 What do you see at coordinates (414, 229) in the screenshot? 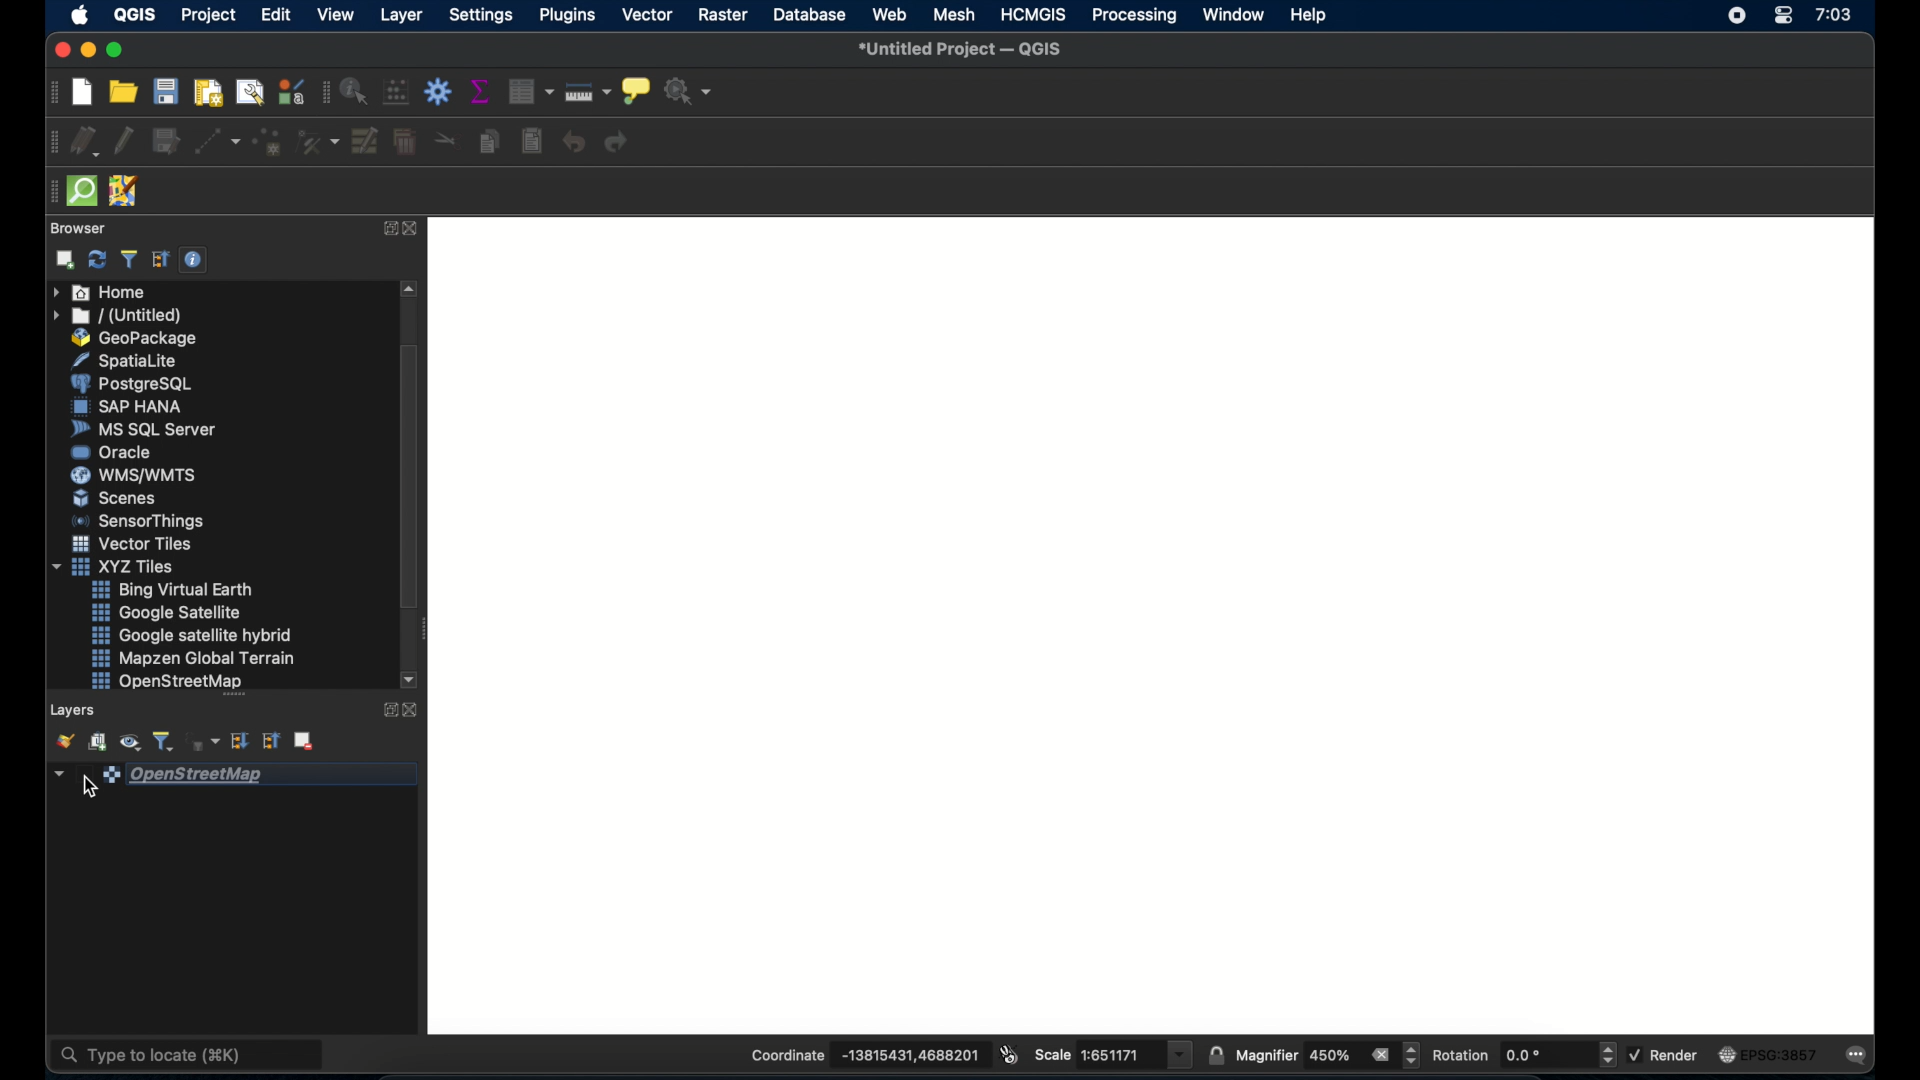
I see `close` at bounding box center [414, 229].